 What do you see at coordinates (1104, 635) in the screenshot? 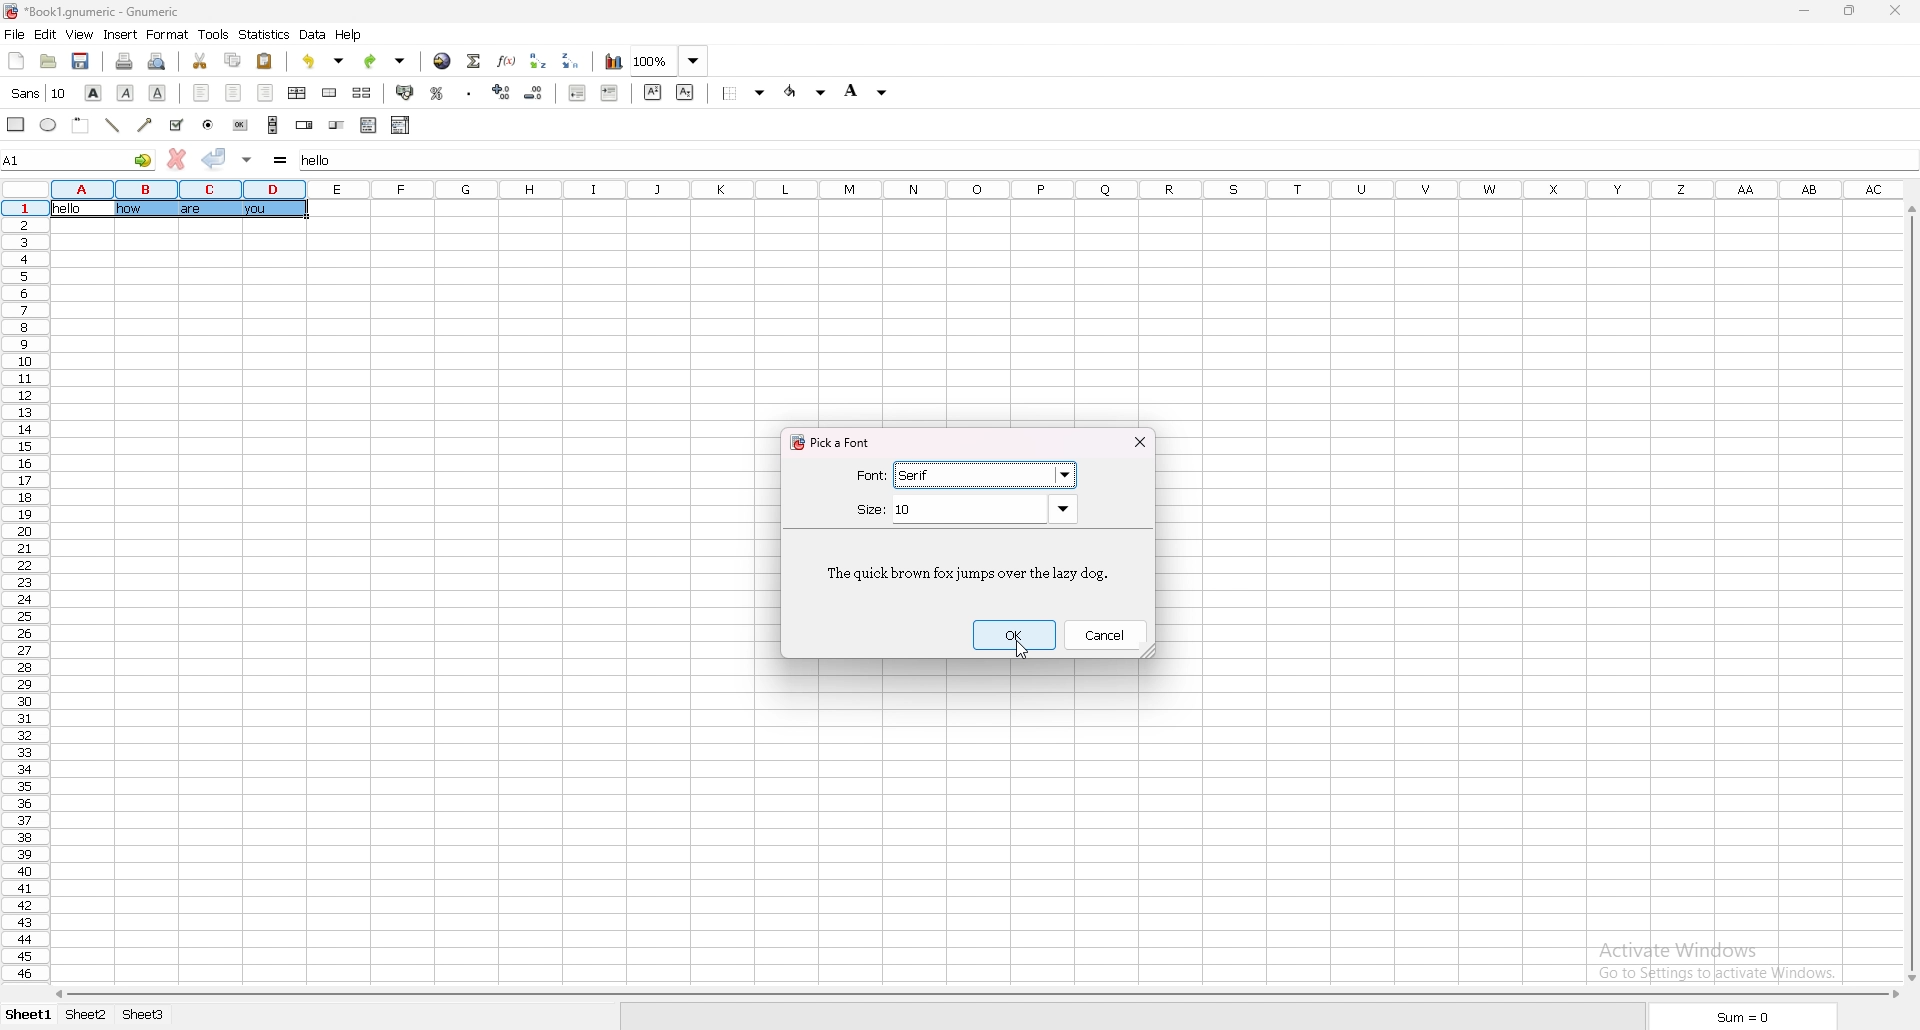
I see `cancel` at bounding box center [1104, 635].